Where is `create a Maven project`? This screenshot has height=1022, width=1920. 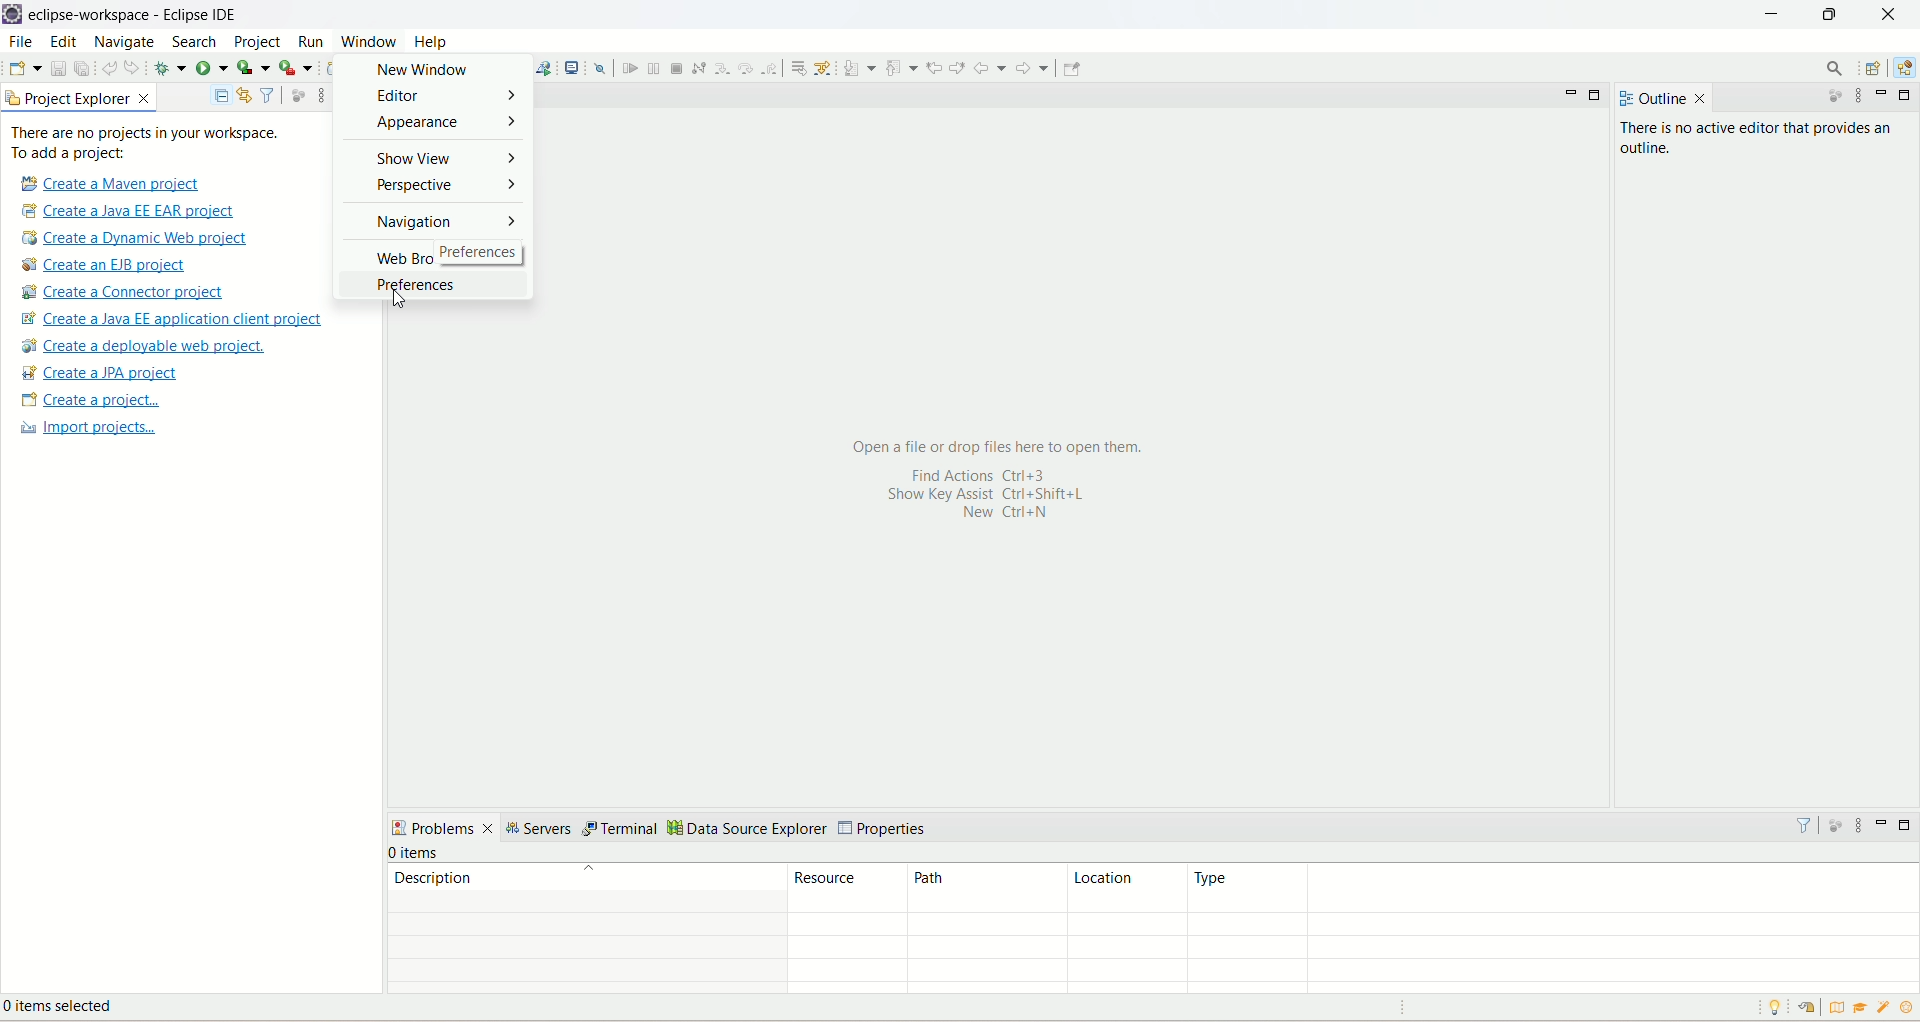
create a Maven project is located at coordinates (106, 183).